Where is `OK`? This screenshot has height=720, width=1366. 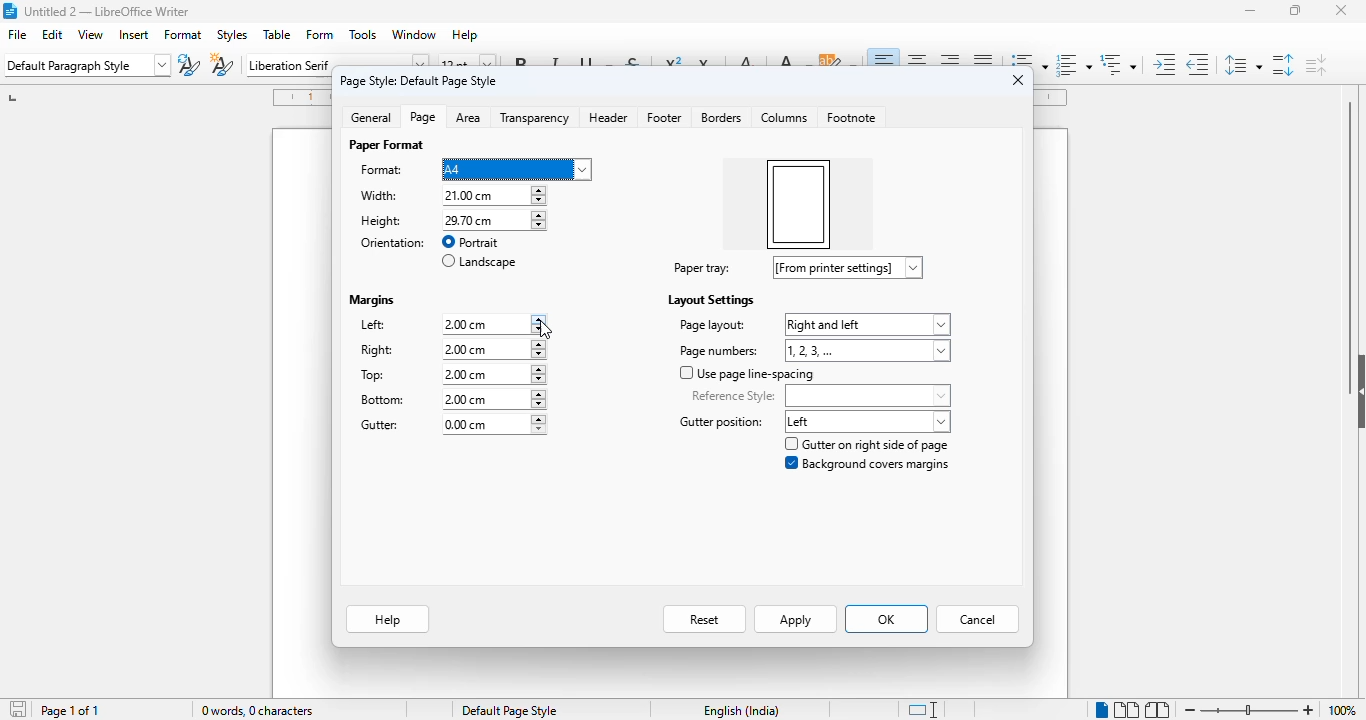
OK is located at coordinates (885, 619).